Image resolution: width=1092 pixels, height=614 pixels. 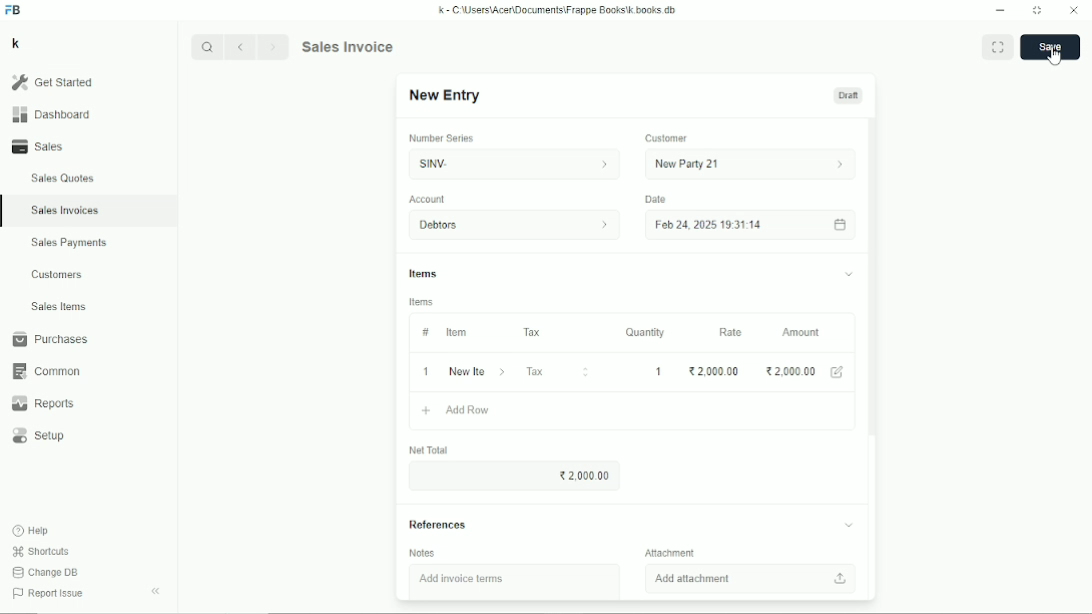 What do you see at coordinates (477, 373) in the screenshot?
I see `New item 06` at bounding box center [477, 373].